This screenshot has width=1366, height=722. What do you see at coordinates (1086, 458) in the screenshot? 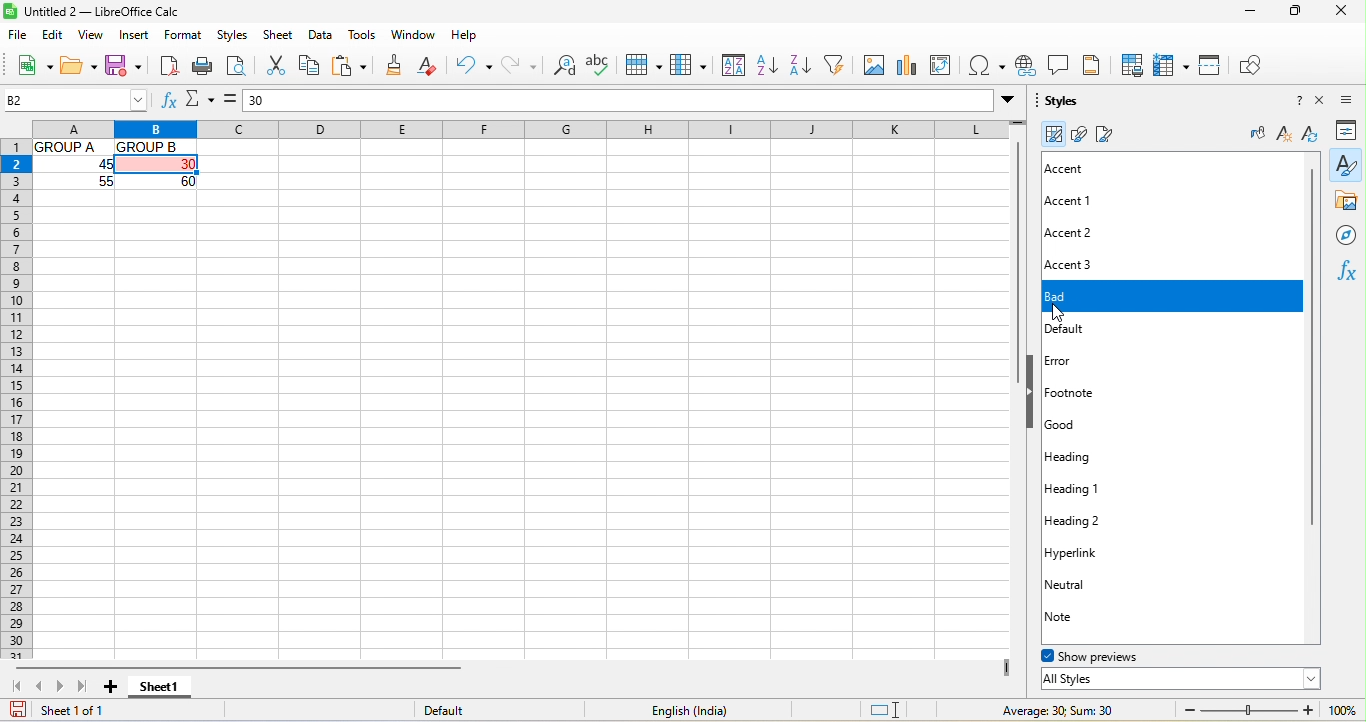
I see `headings` at bounding box center [1086, 458].